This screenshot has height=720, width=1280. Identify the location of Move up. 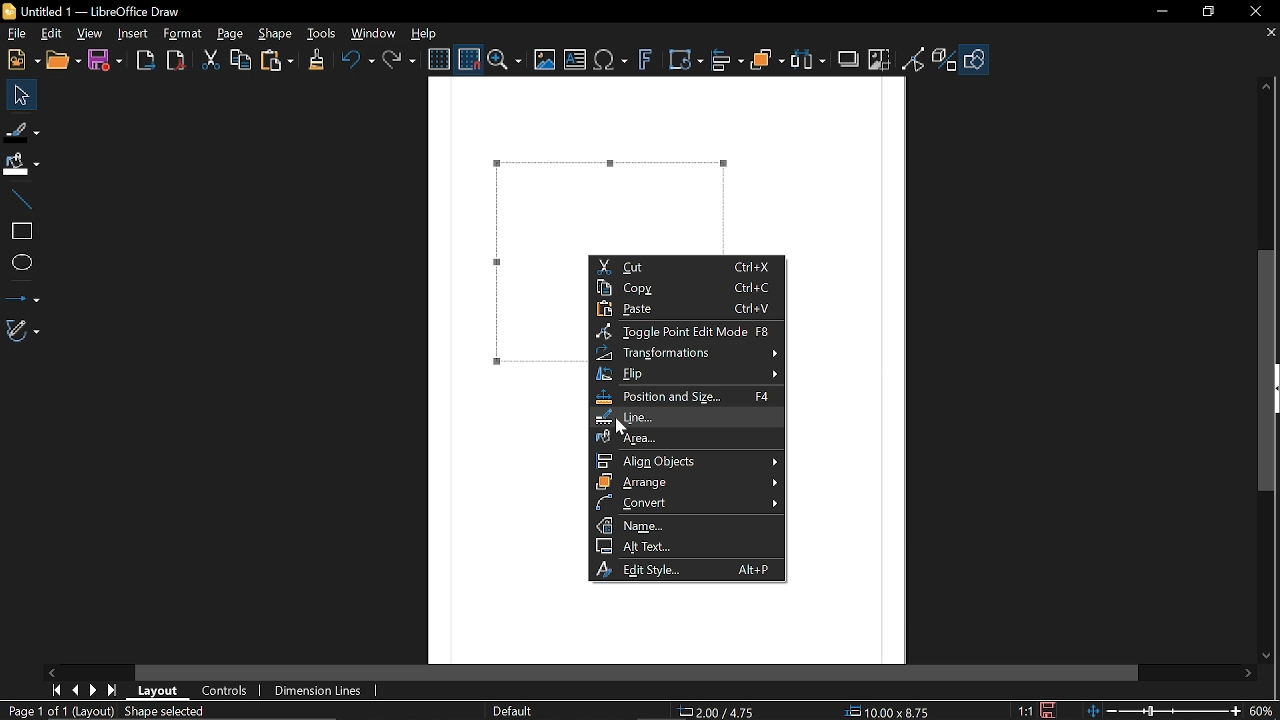
(1267, 87).